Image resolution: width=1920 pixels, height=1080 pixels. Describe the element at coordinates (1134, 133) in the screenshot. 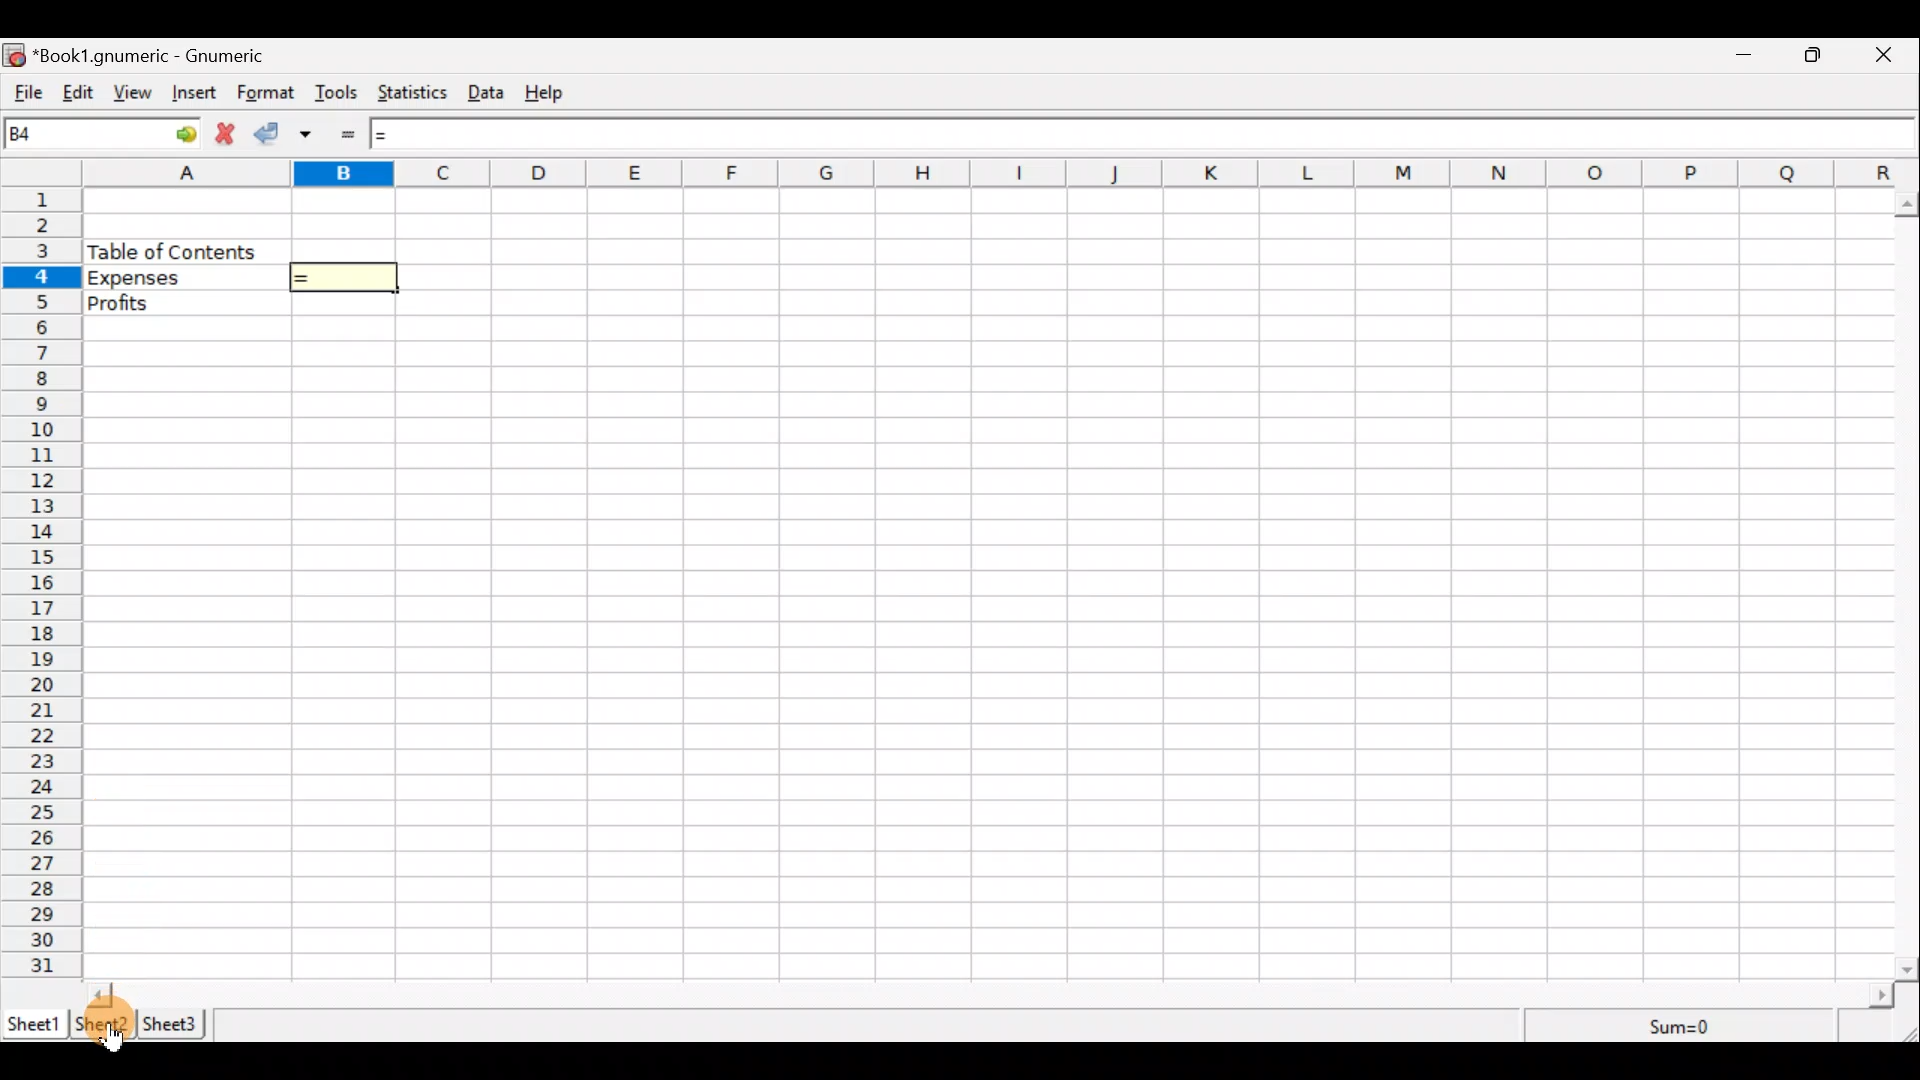

I see `Formula bar` at that location.